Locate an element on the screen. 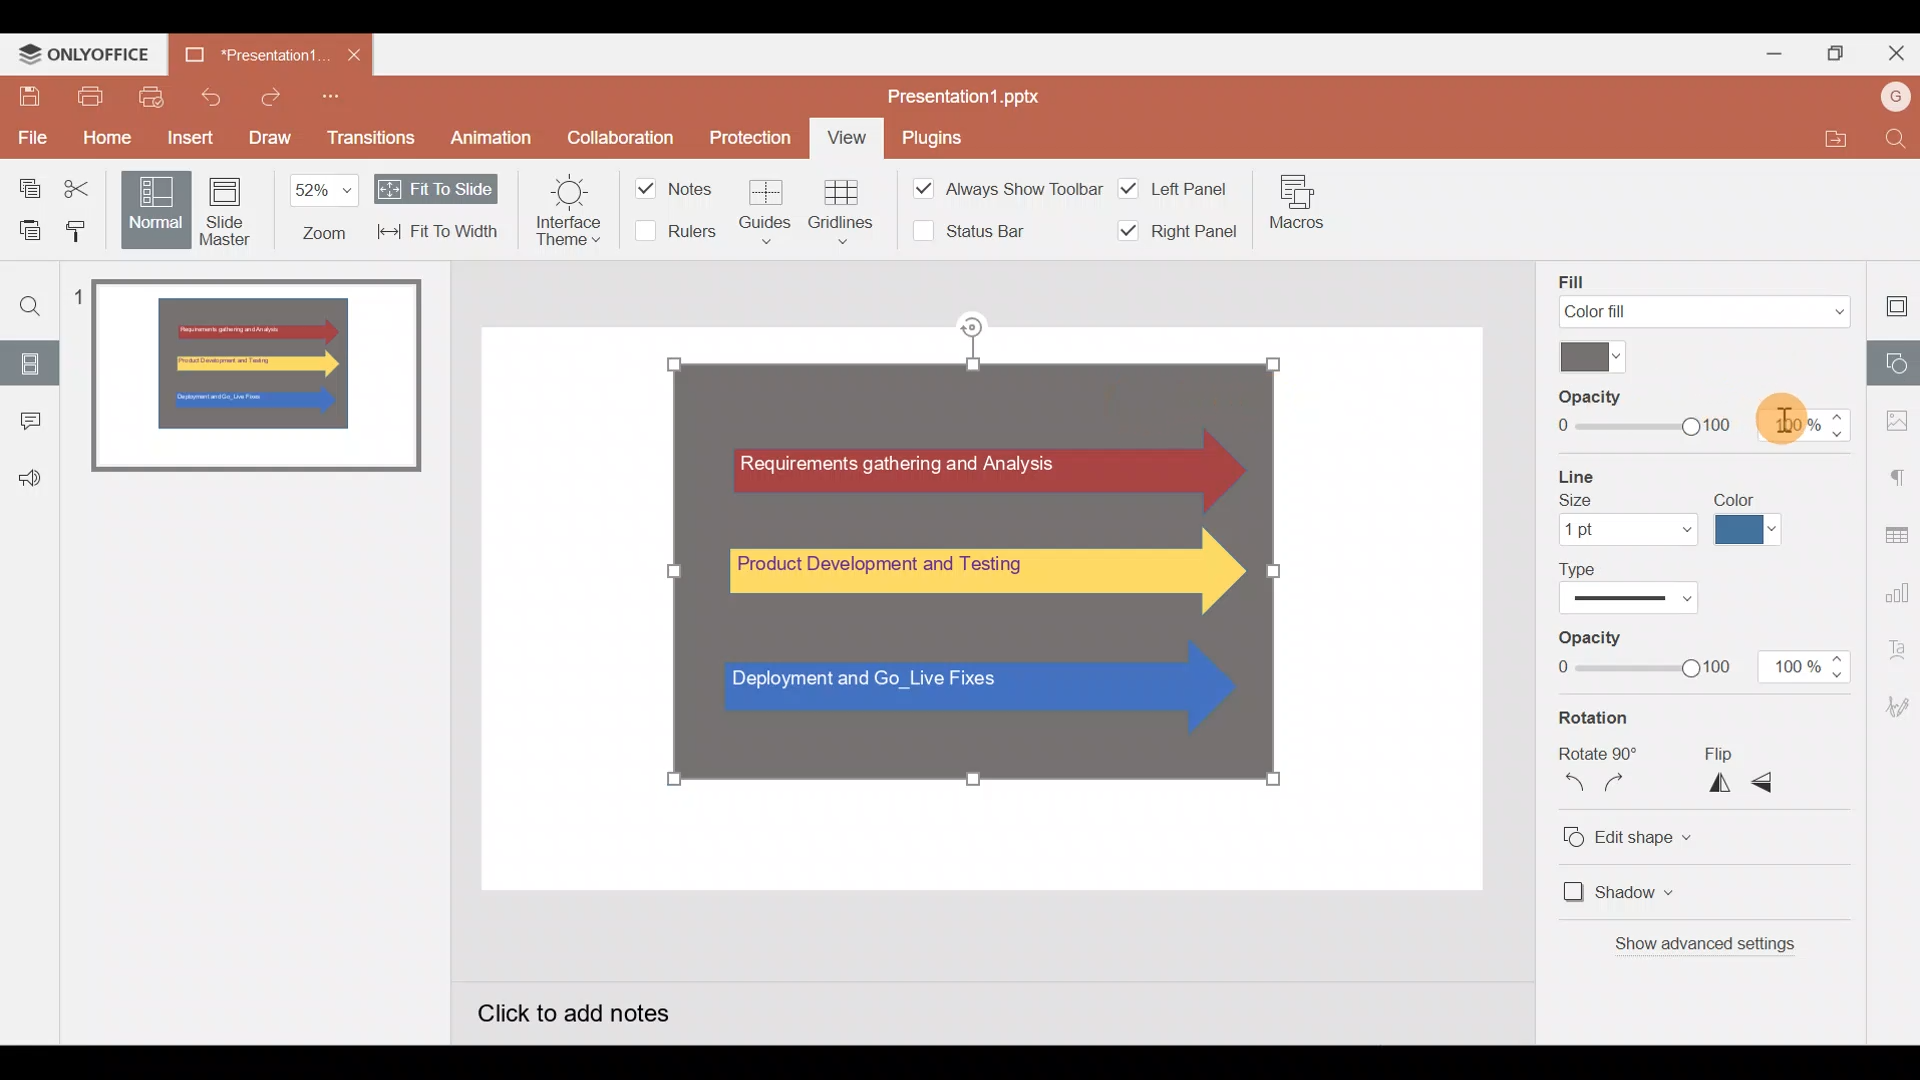 This screenshot has width=1920, height=1080. Flip vertically is located at coordinates (1770, 782).